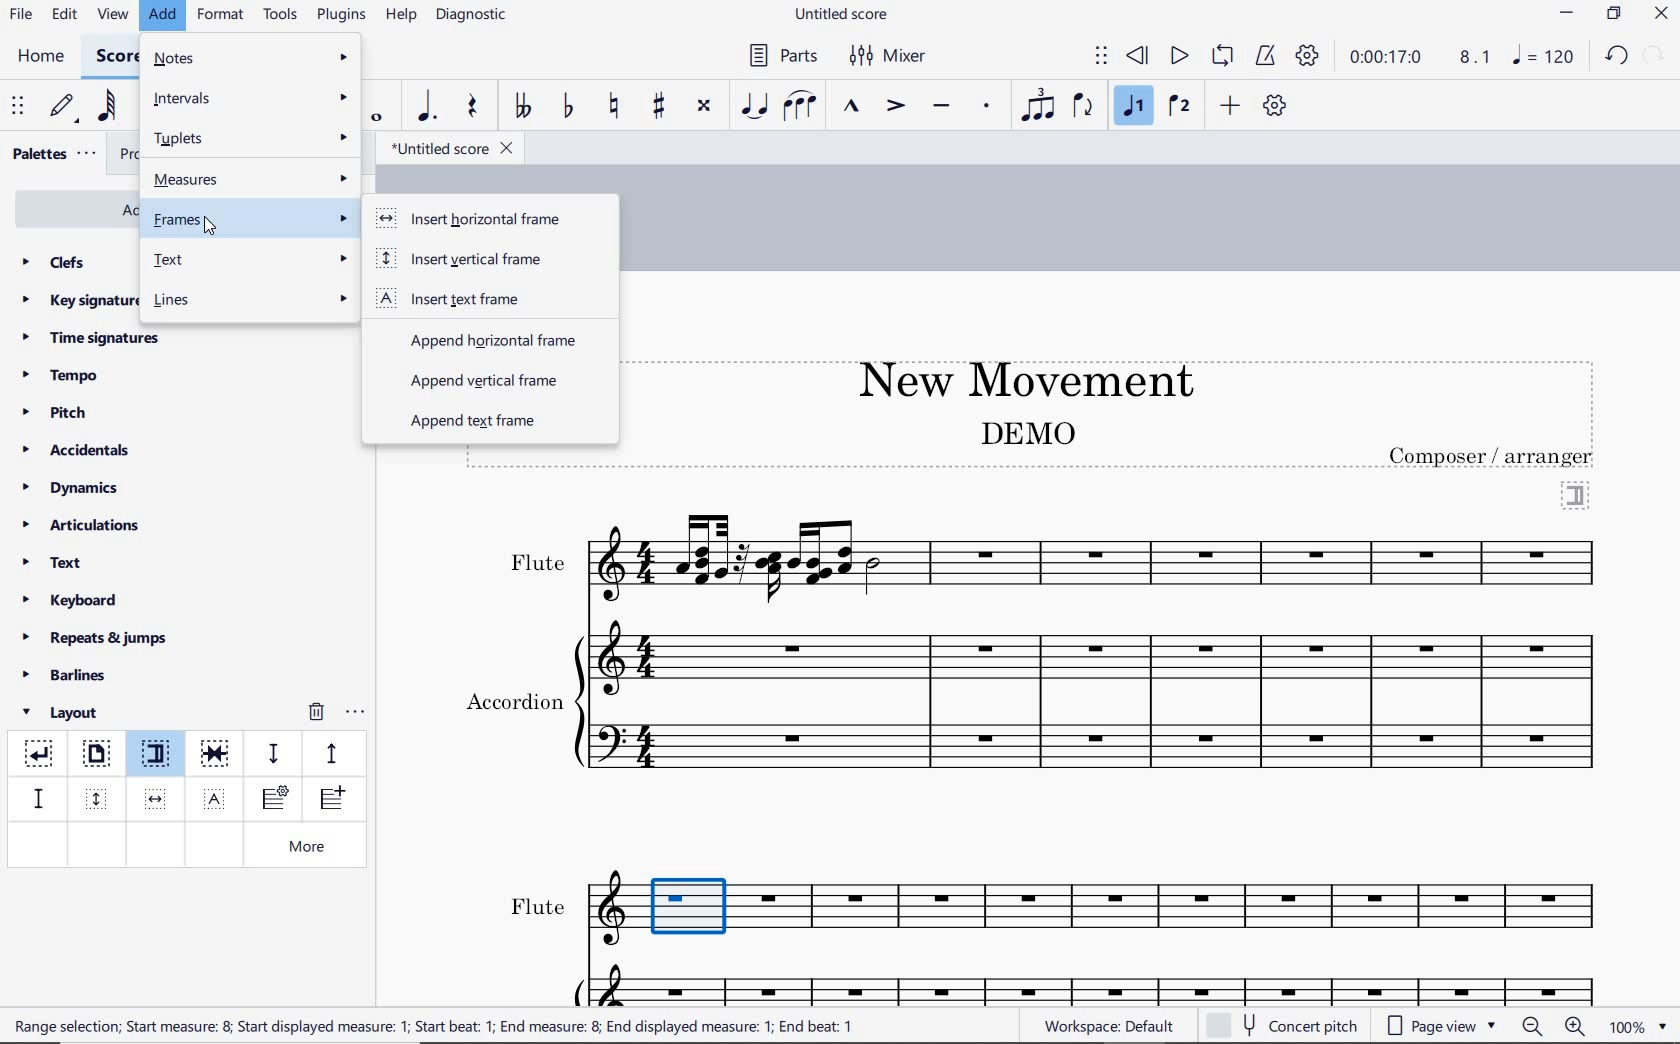 This screenshot has height=1044, width=1680. What do you see at coordinates (424, 107) in the screenshot?
I see `augmentation dot` at bounding box center [424, 107].